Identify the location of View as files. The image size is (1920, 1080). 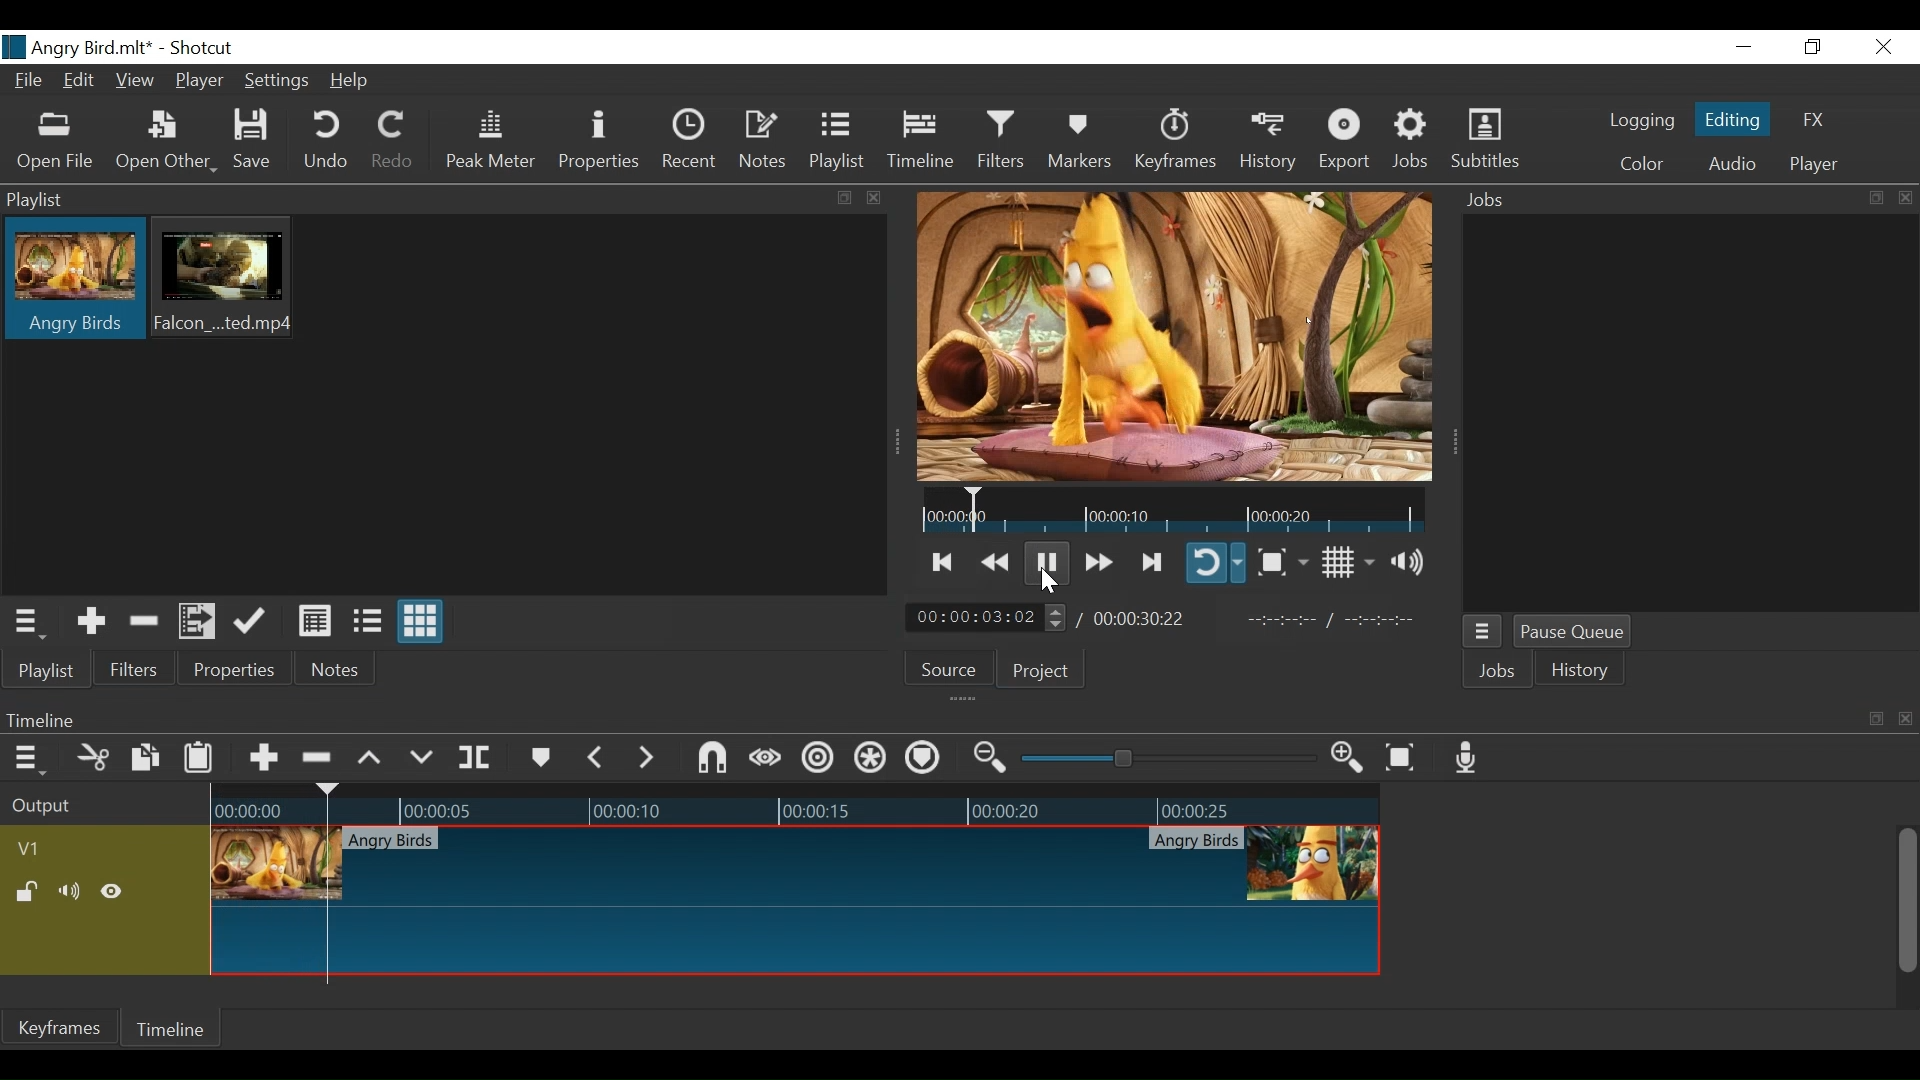
(365, 619).